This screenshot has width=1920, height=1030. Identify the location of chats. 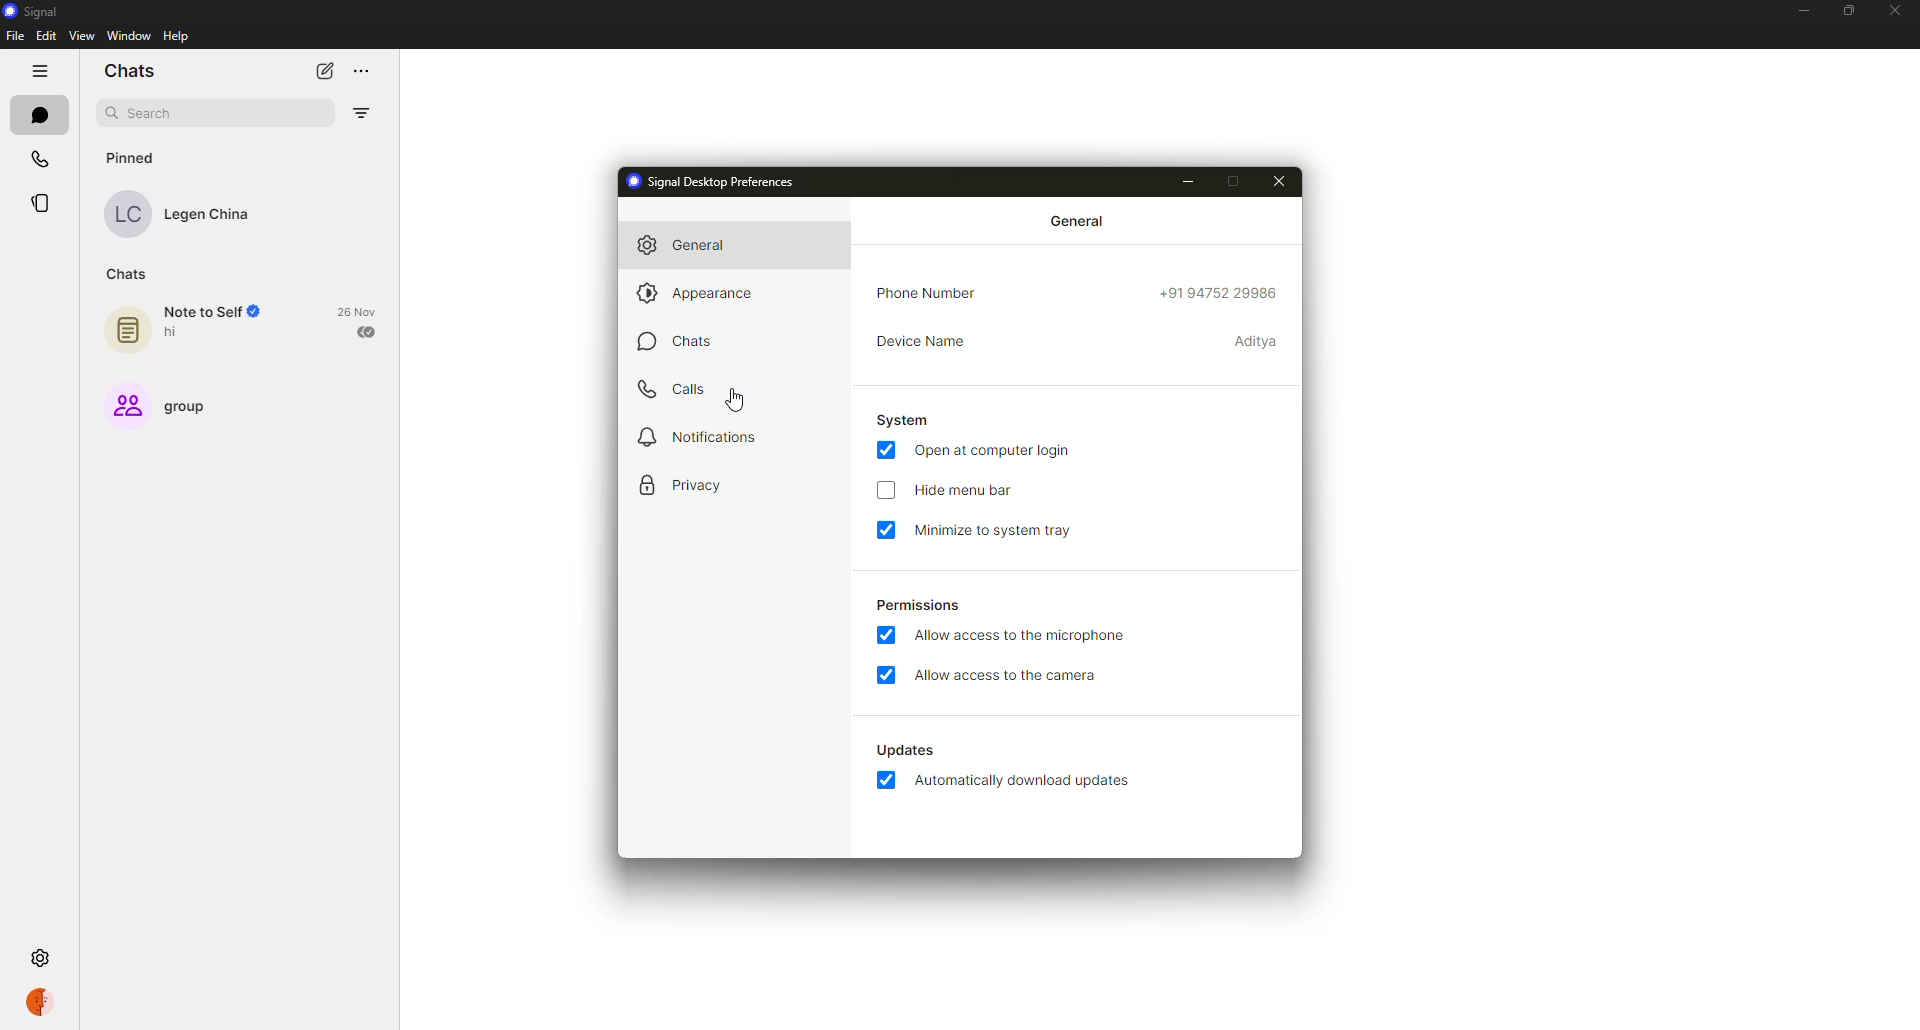
(38, 114).